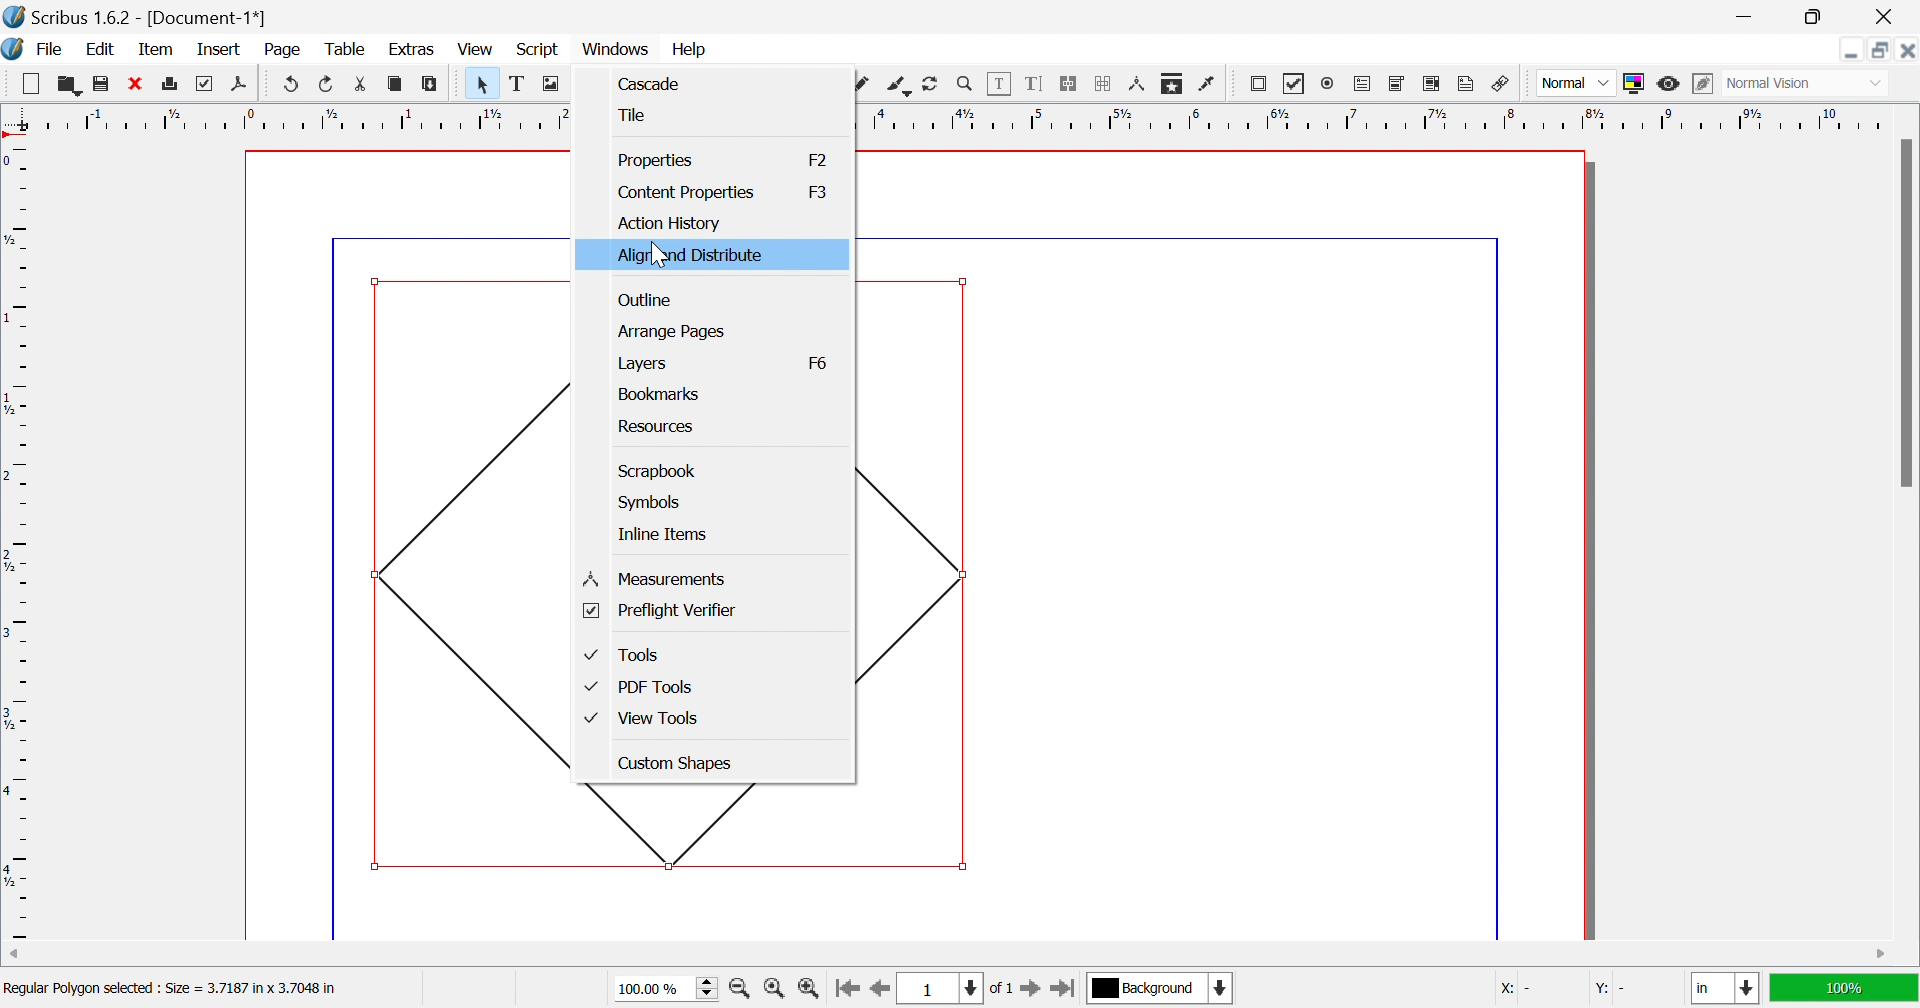 This screenshot has height=1008, width=1920. What do you see at coordinates (999, 990) in the screenshot?
I see `of 1` at bounding box center [999, 990].